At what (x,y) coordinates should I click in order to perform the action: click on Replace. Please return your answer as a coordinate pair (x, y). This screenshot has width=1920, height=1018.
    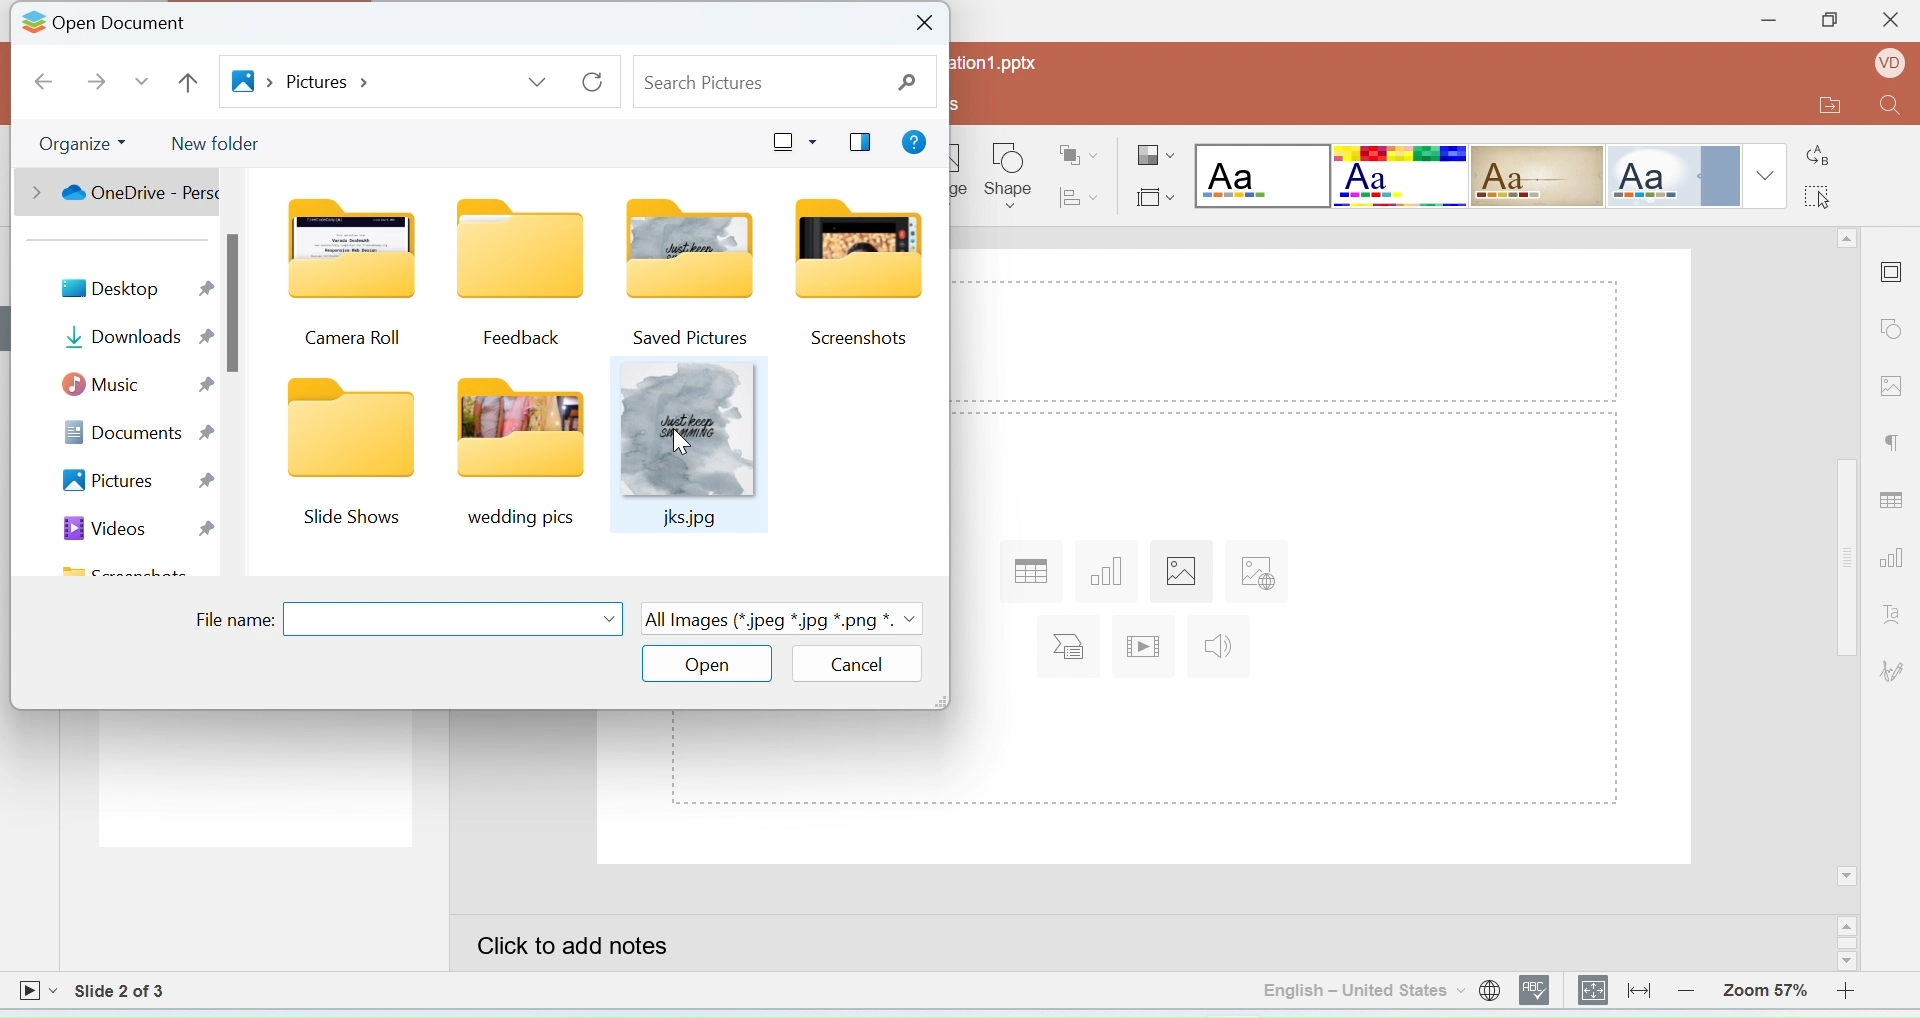
    Looking at the image, I should click on (1820, 148).